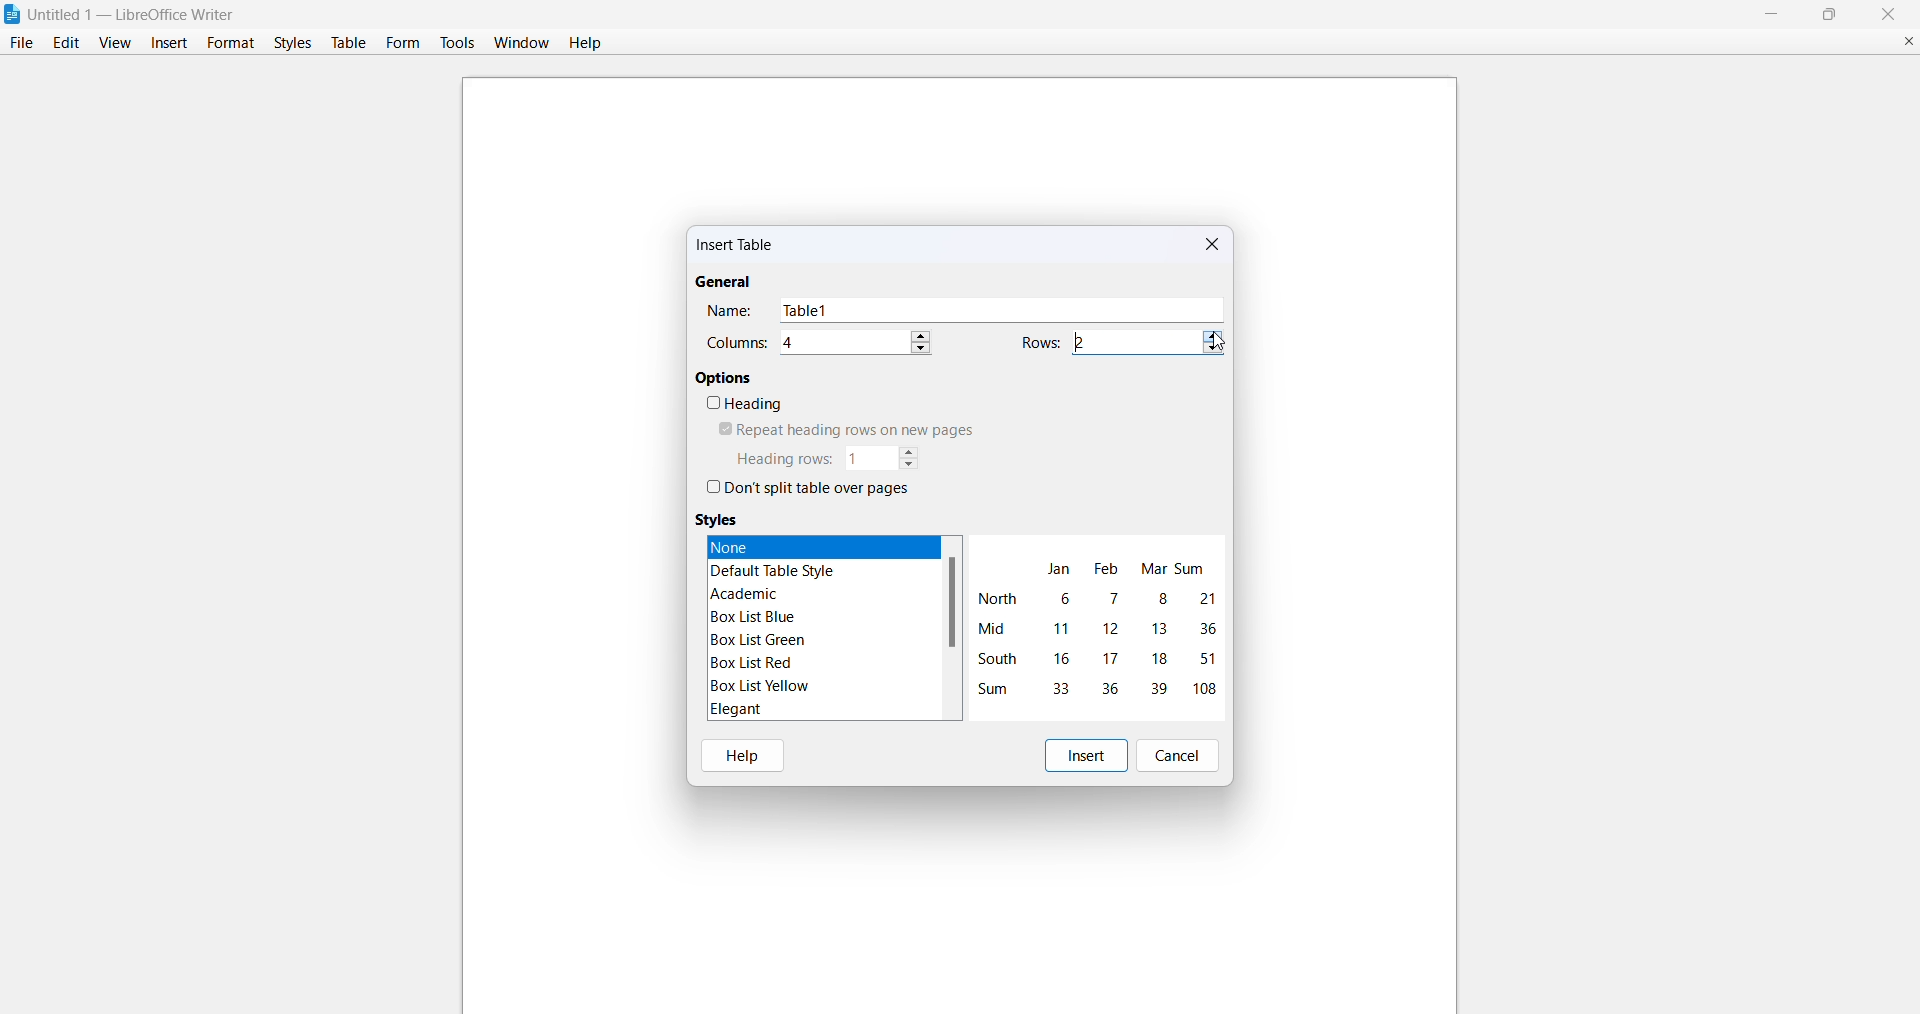 The width and height of the screenshot is (1920, 1014). Describe the element at coordinates (1134, 342) in the screenshot. I see `number of rows 2` at that location.